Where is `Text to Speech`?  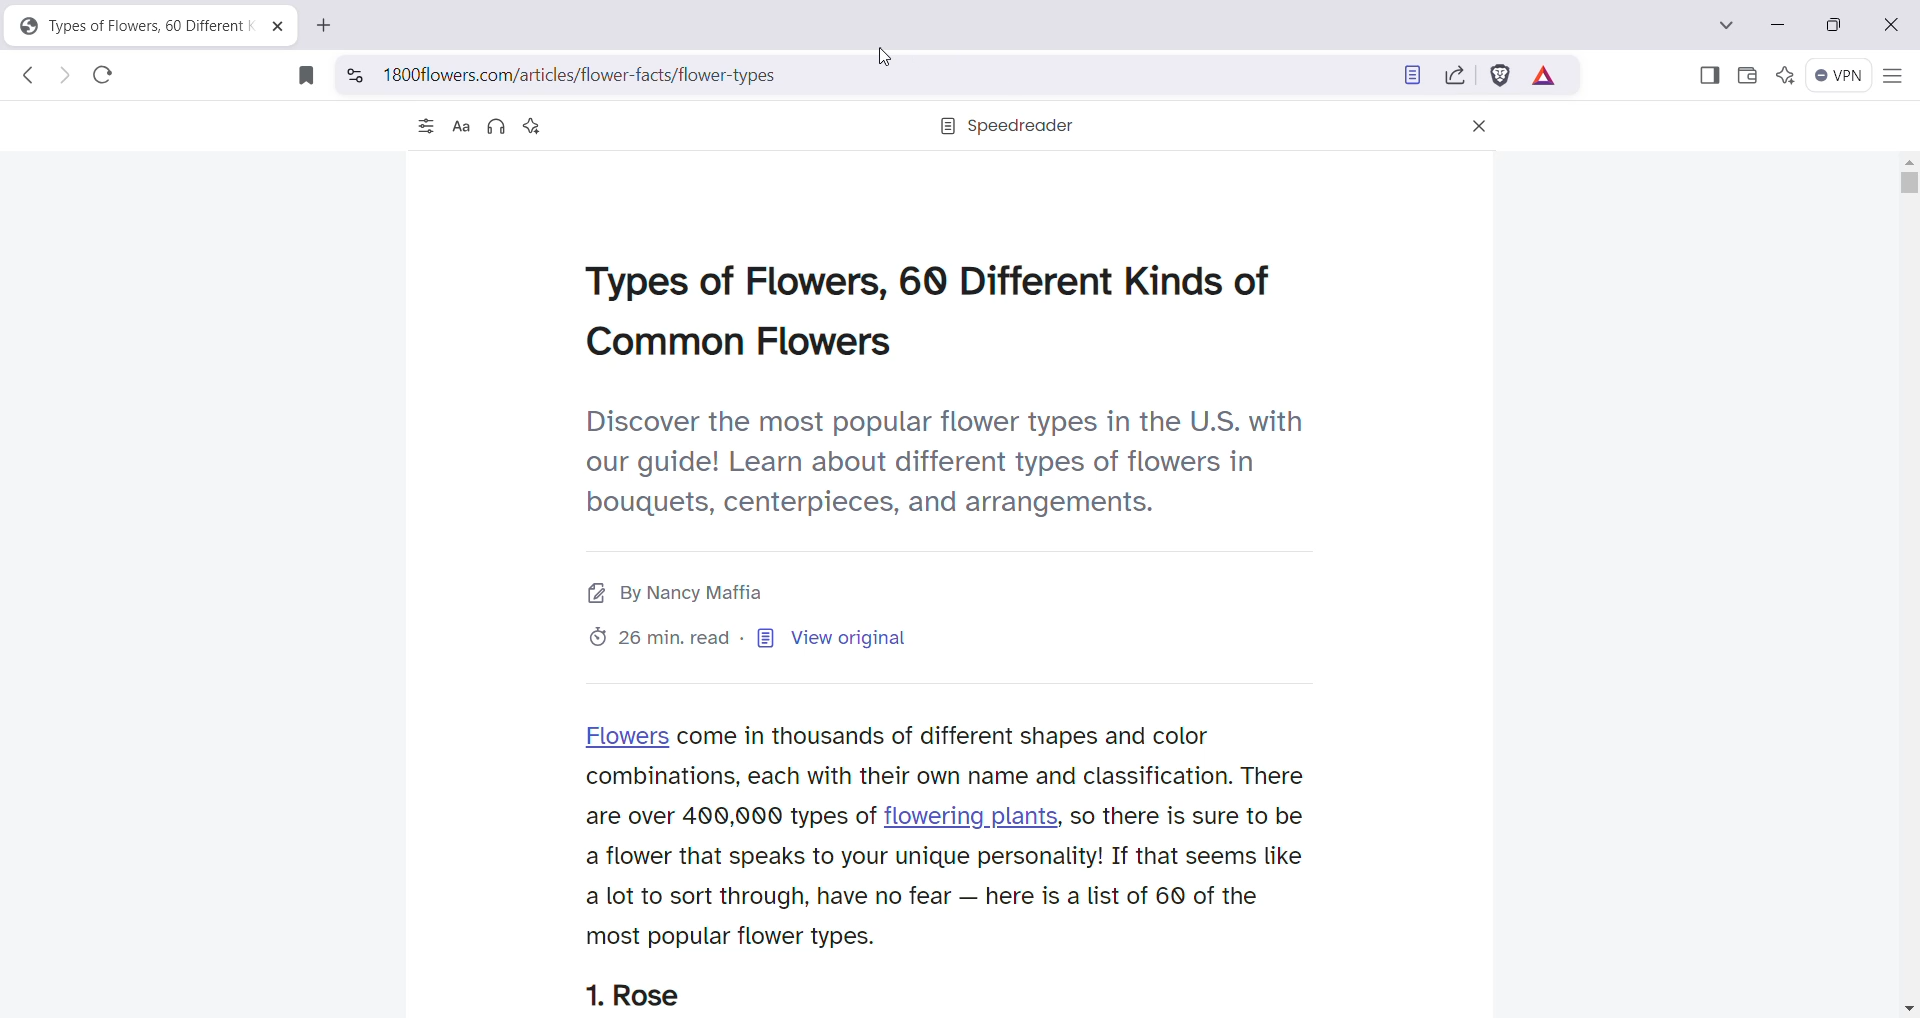
Text to Speech is located at coordinates (497, 128).